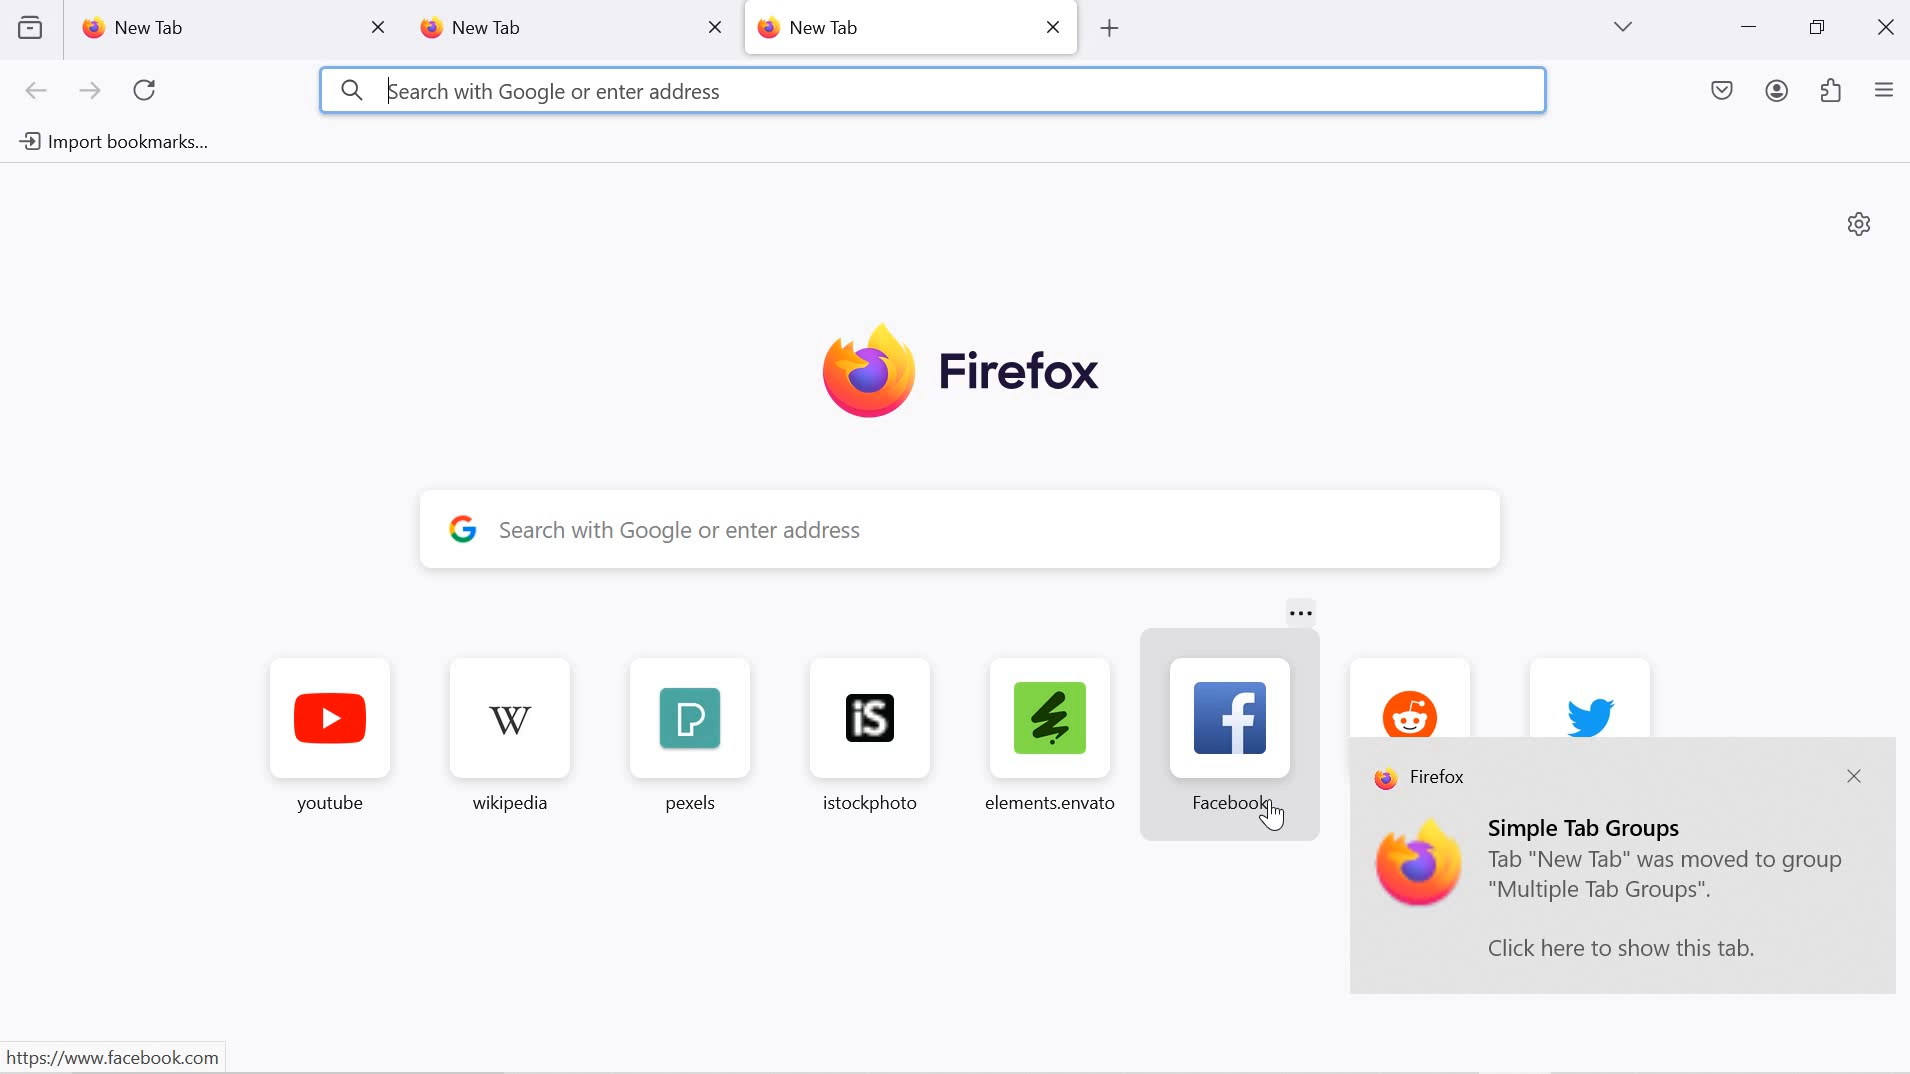  Describe the element at coordinates (90, 92) in the screenshot. I see `next page` at that location.